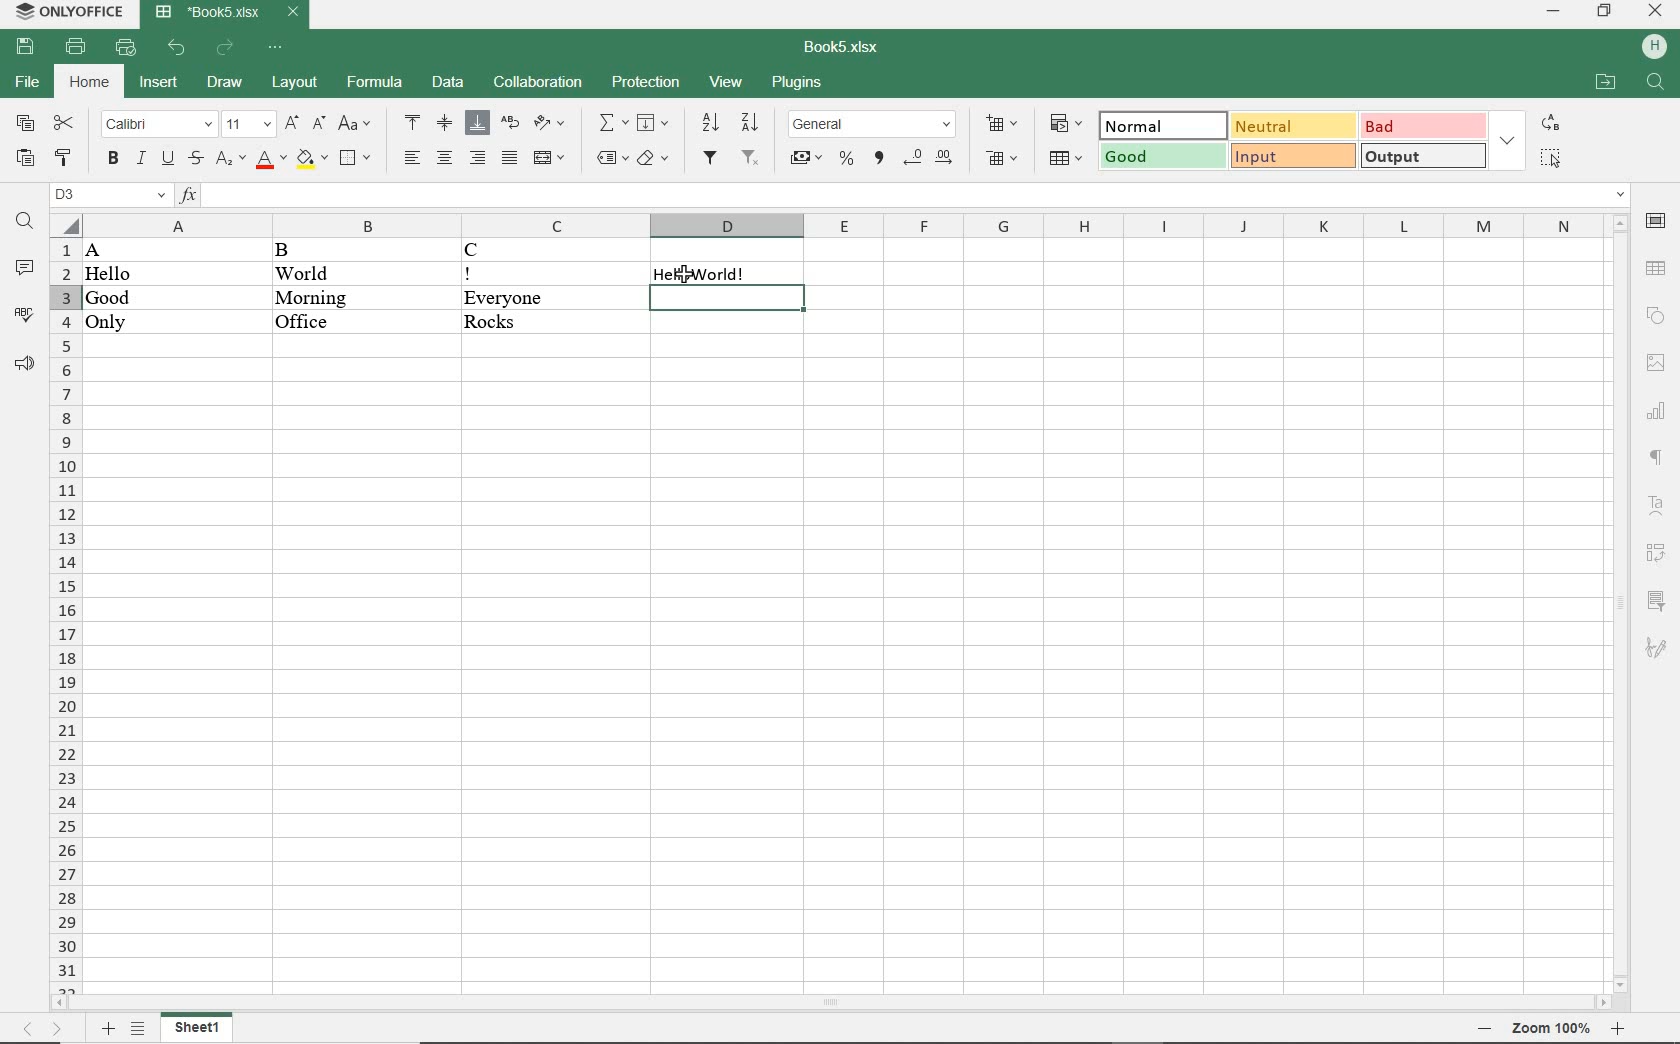 This screenshot has width=1680, height=1044. Describe the element at coordinates (248, 124) in the screenshot. I see `FONT SIZE` at that location.